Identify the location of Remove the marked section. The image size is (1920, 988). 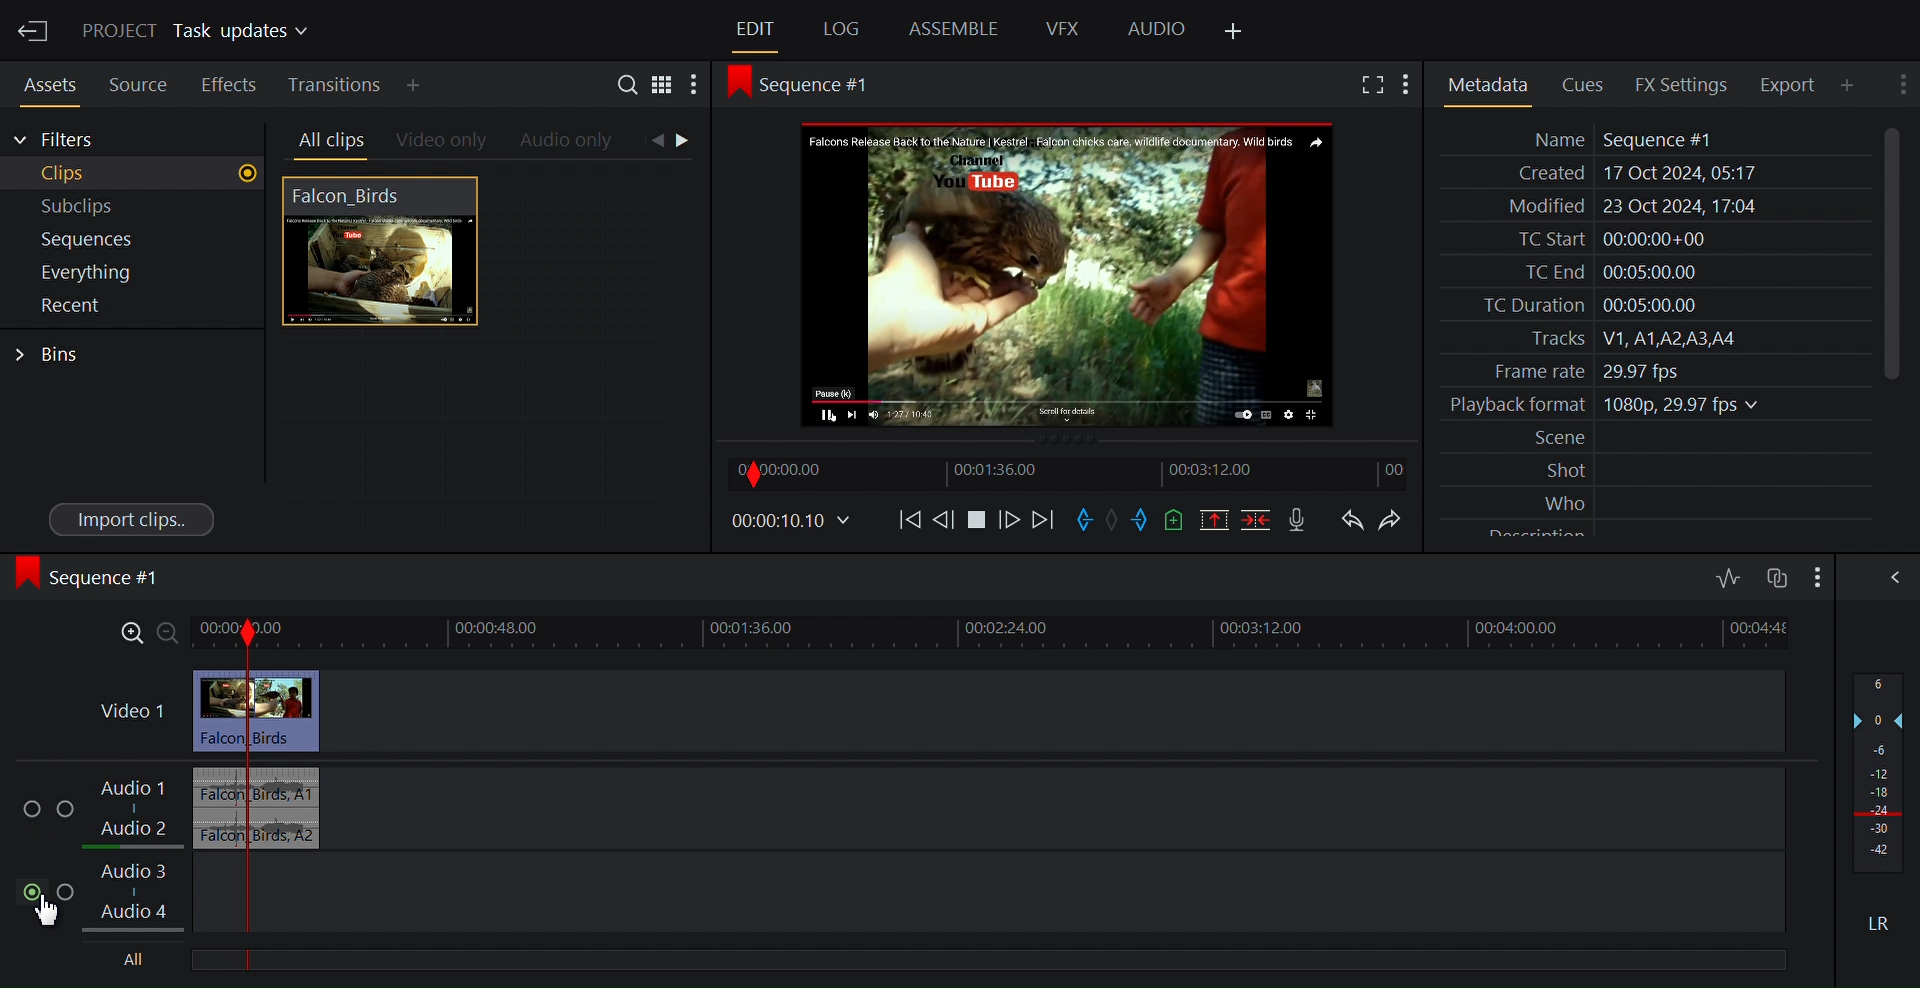
(1215, 520).